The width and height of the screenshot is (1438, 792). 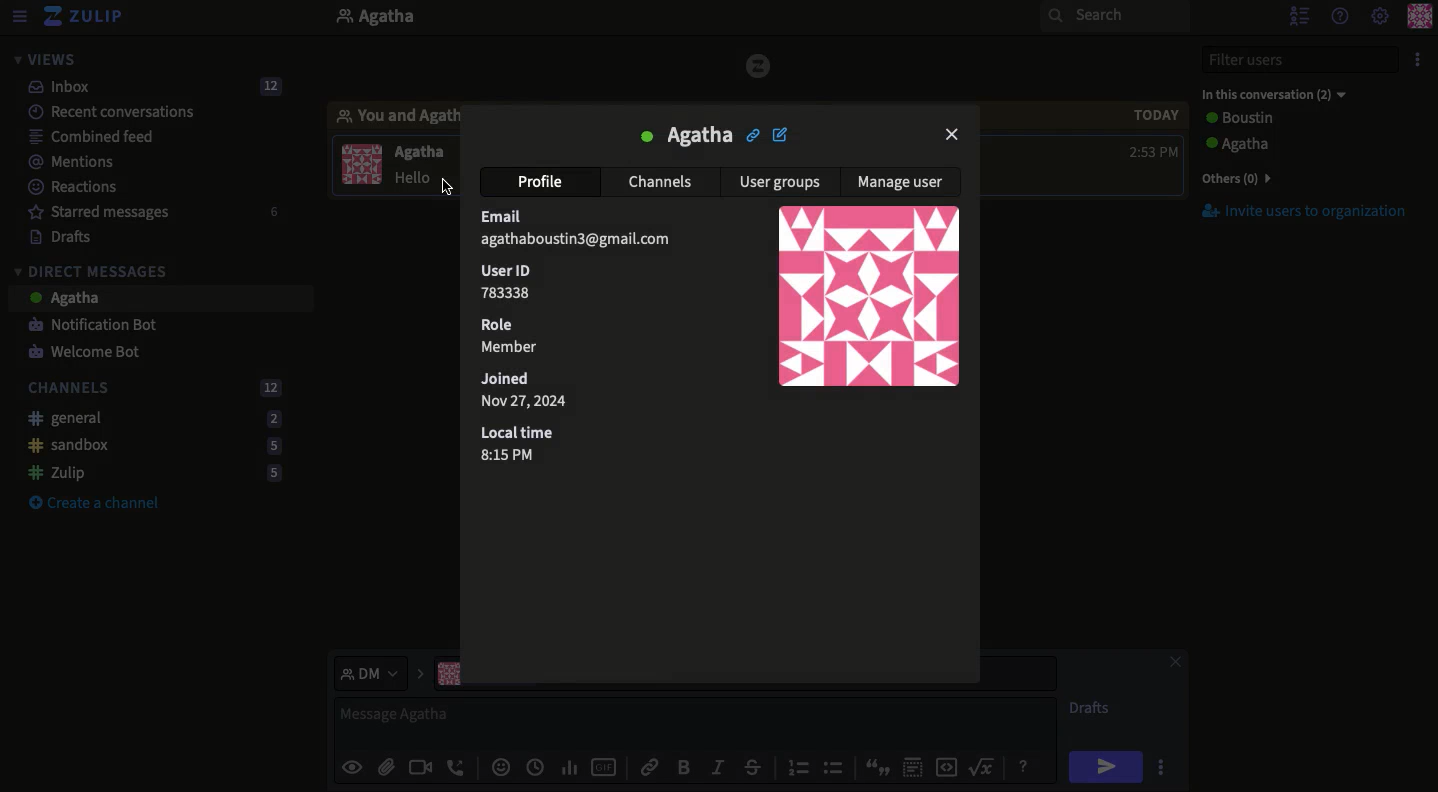 I want to click on Zulip, so click(x=92, y=20).